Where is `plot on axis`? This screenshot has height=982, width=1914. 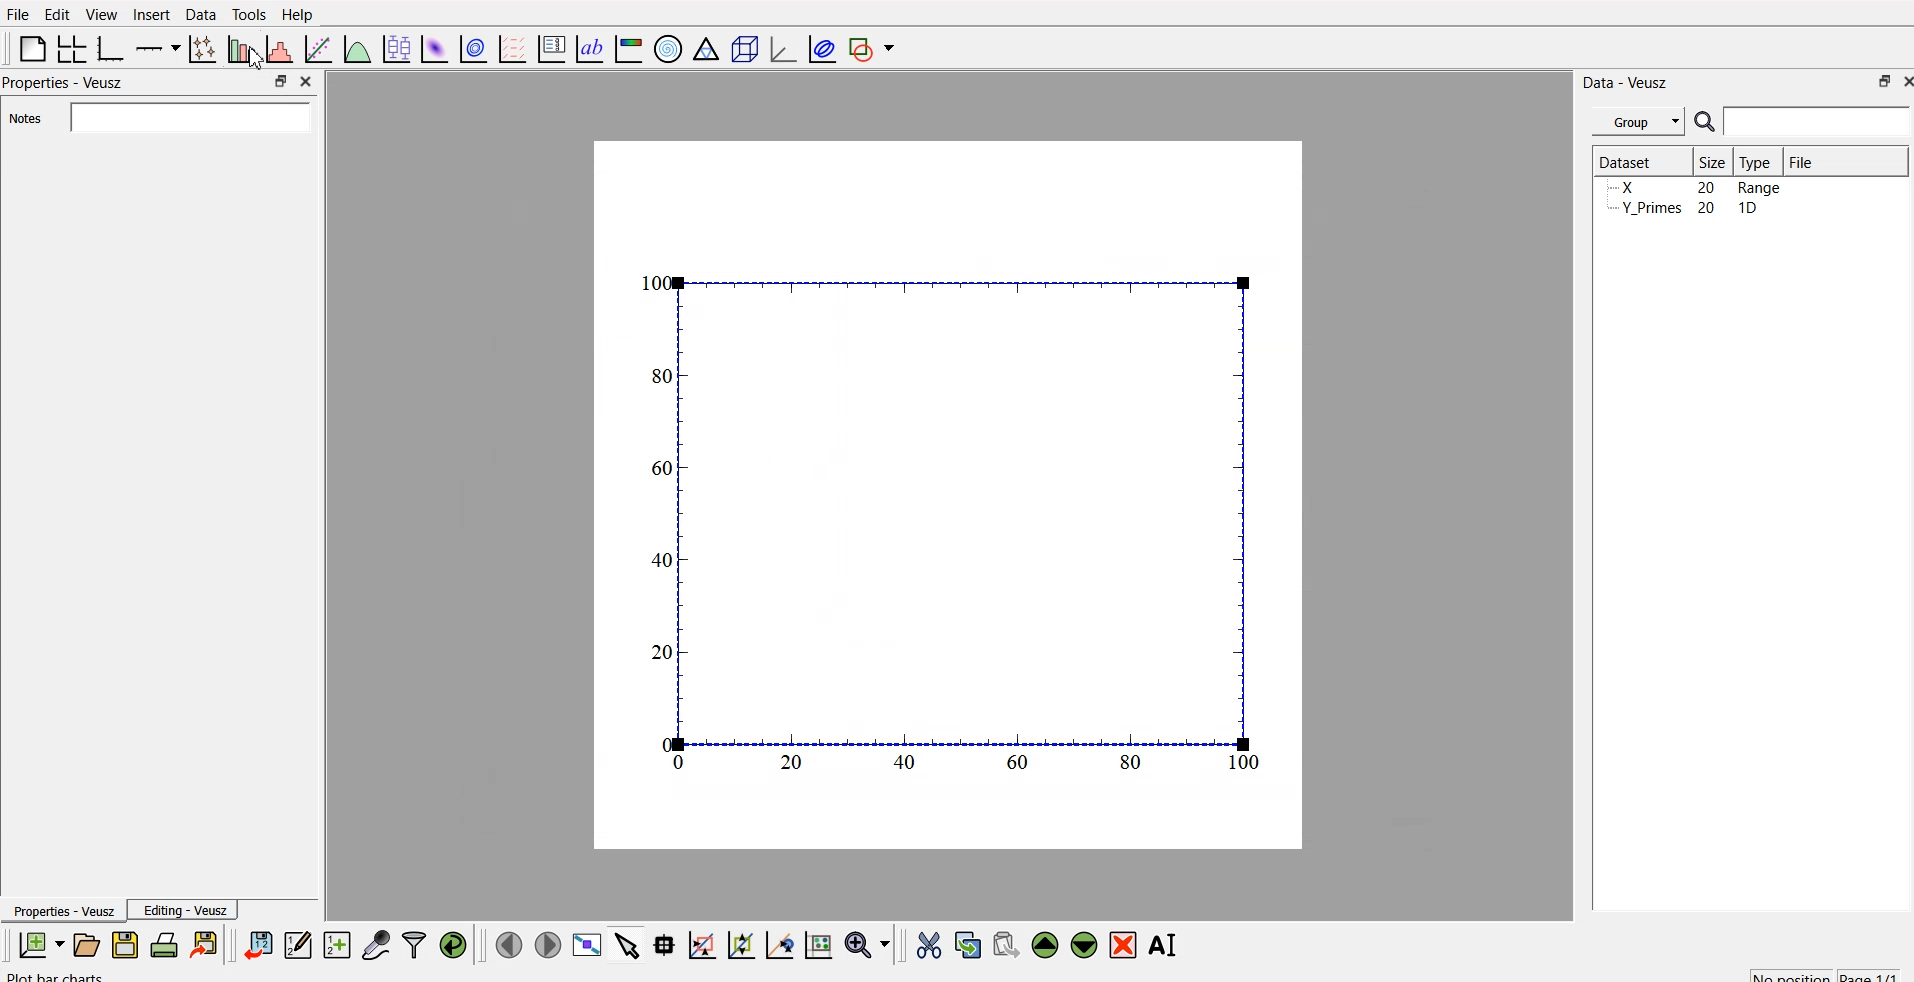 plot on axis is located at coordinates (155, 46).